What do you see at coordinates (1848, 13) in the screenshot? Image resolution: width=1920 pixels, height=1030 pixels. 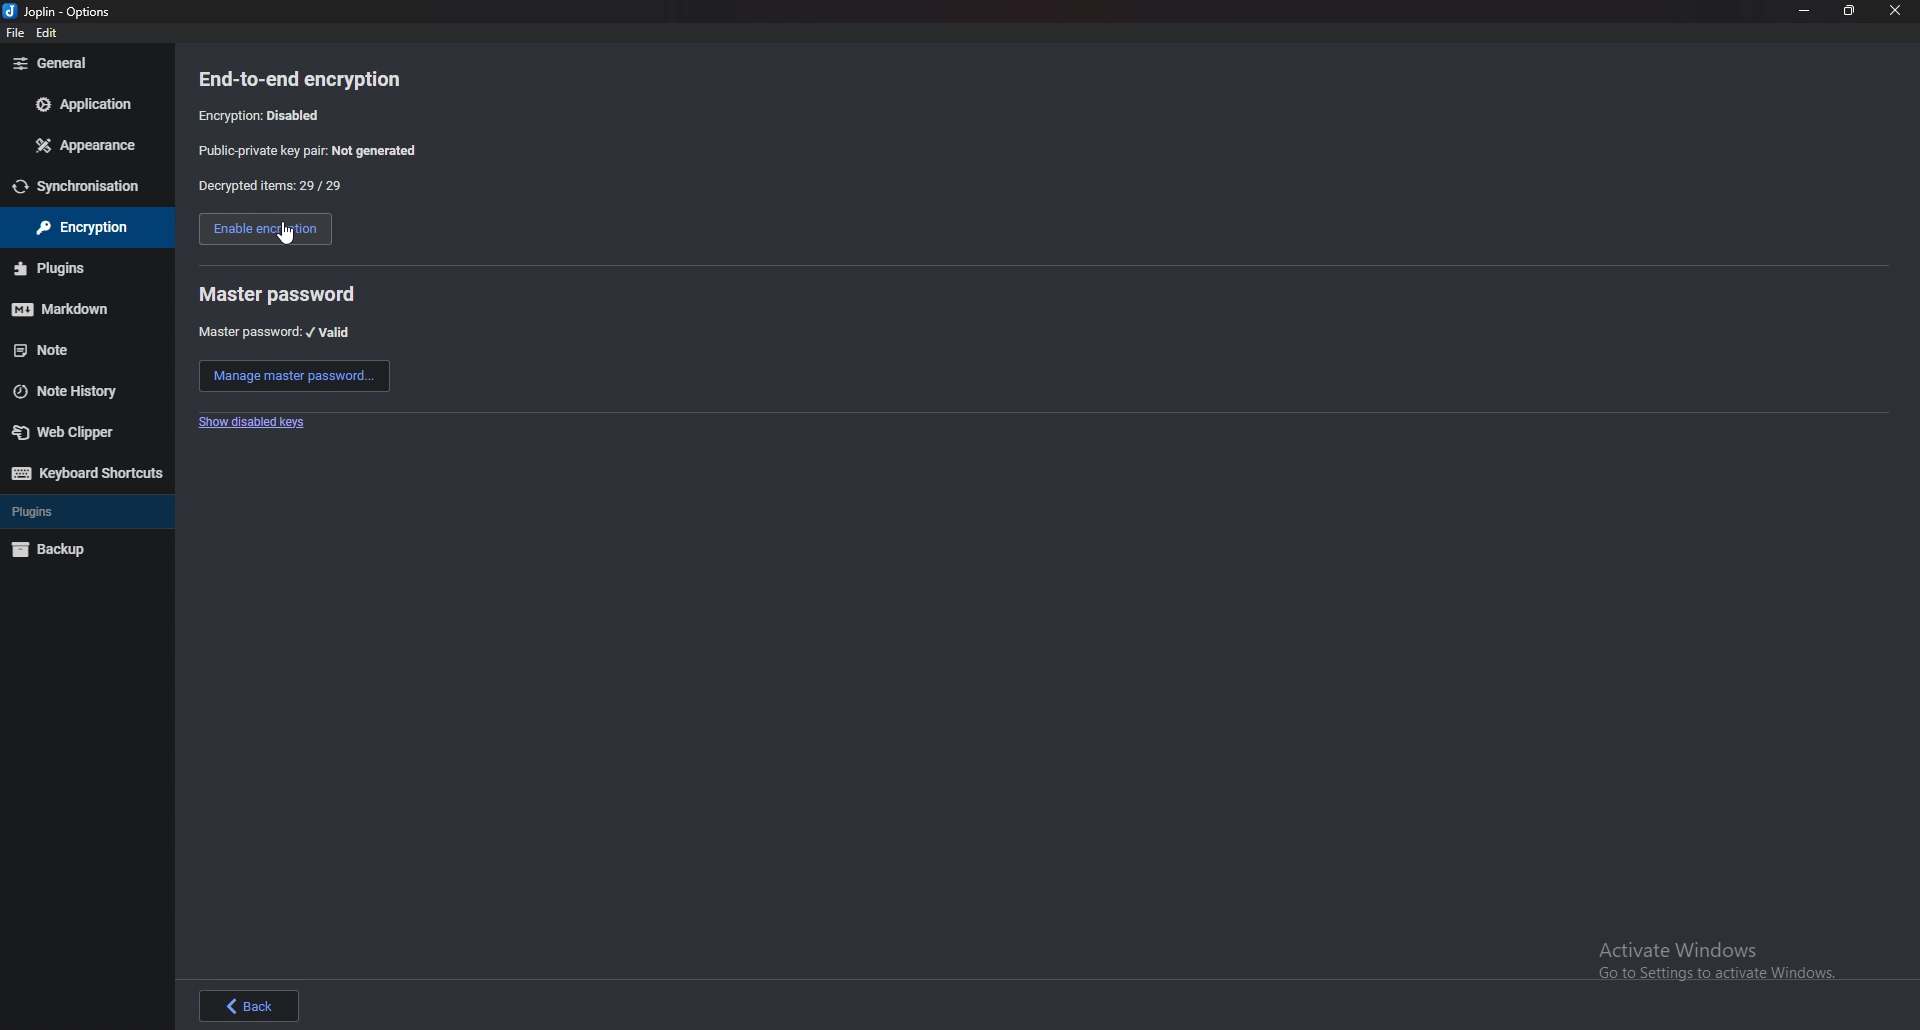 I see `` at bounding box center [1848, 13].